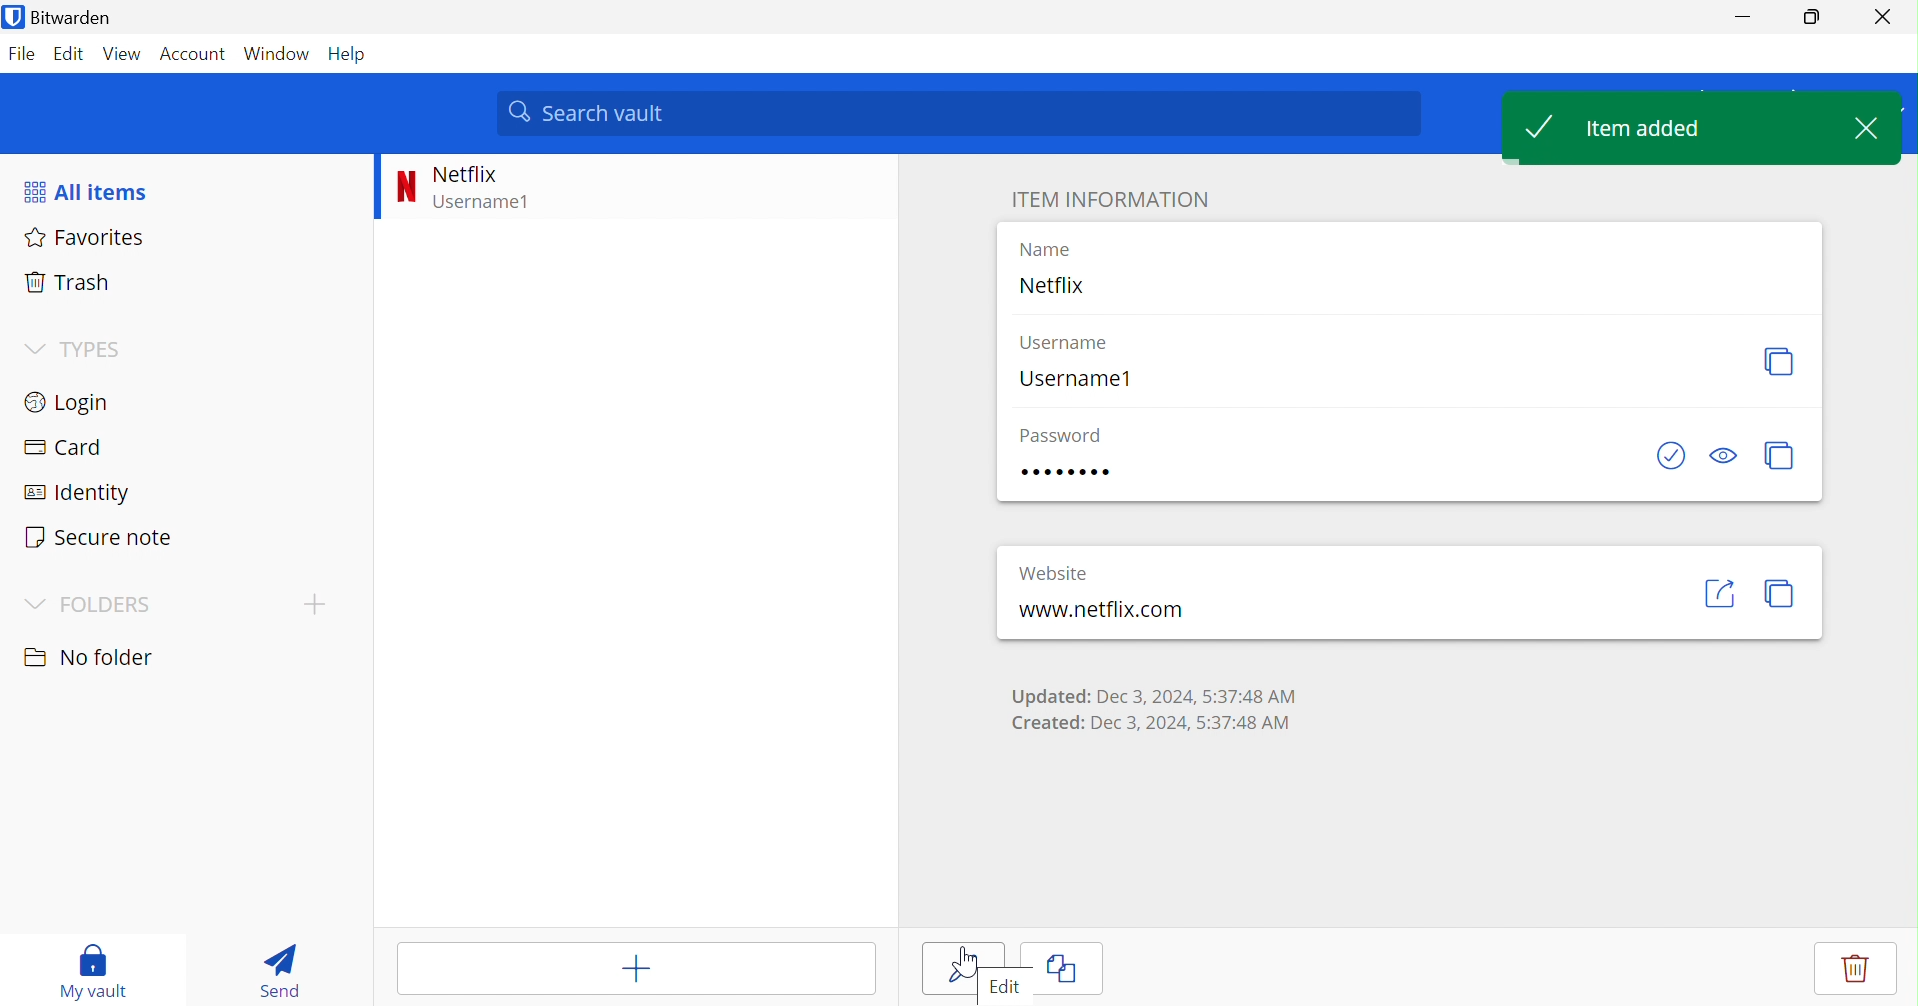 This screenshot has height=1006, width=1918. Describe the element at coordinates (1102, 610) in the screenshot. I see `www.netfix.com` at that location.